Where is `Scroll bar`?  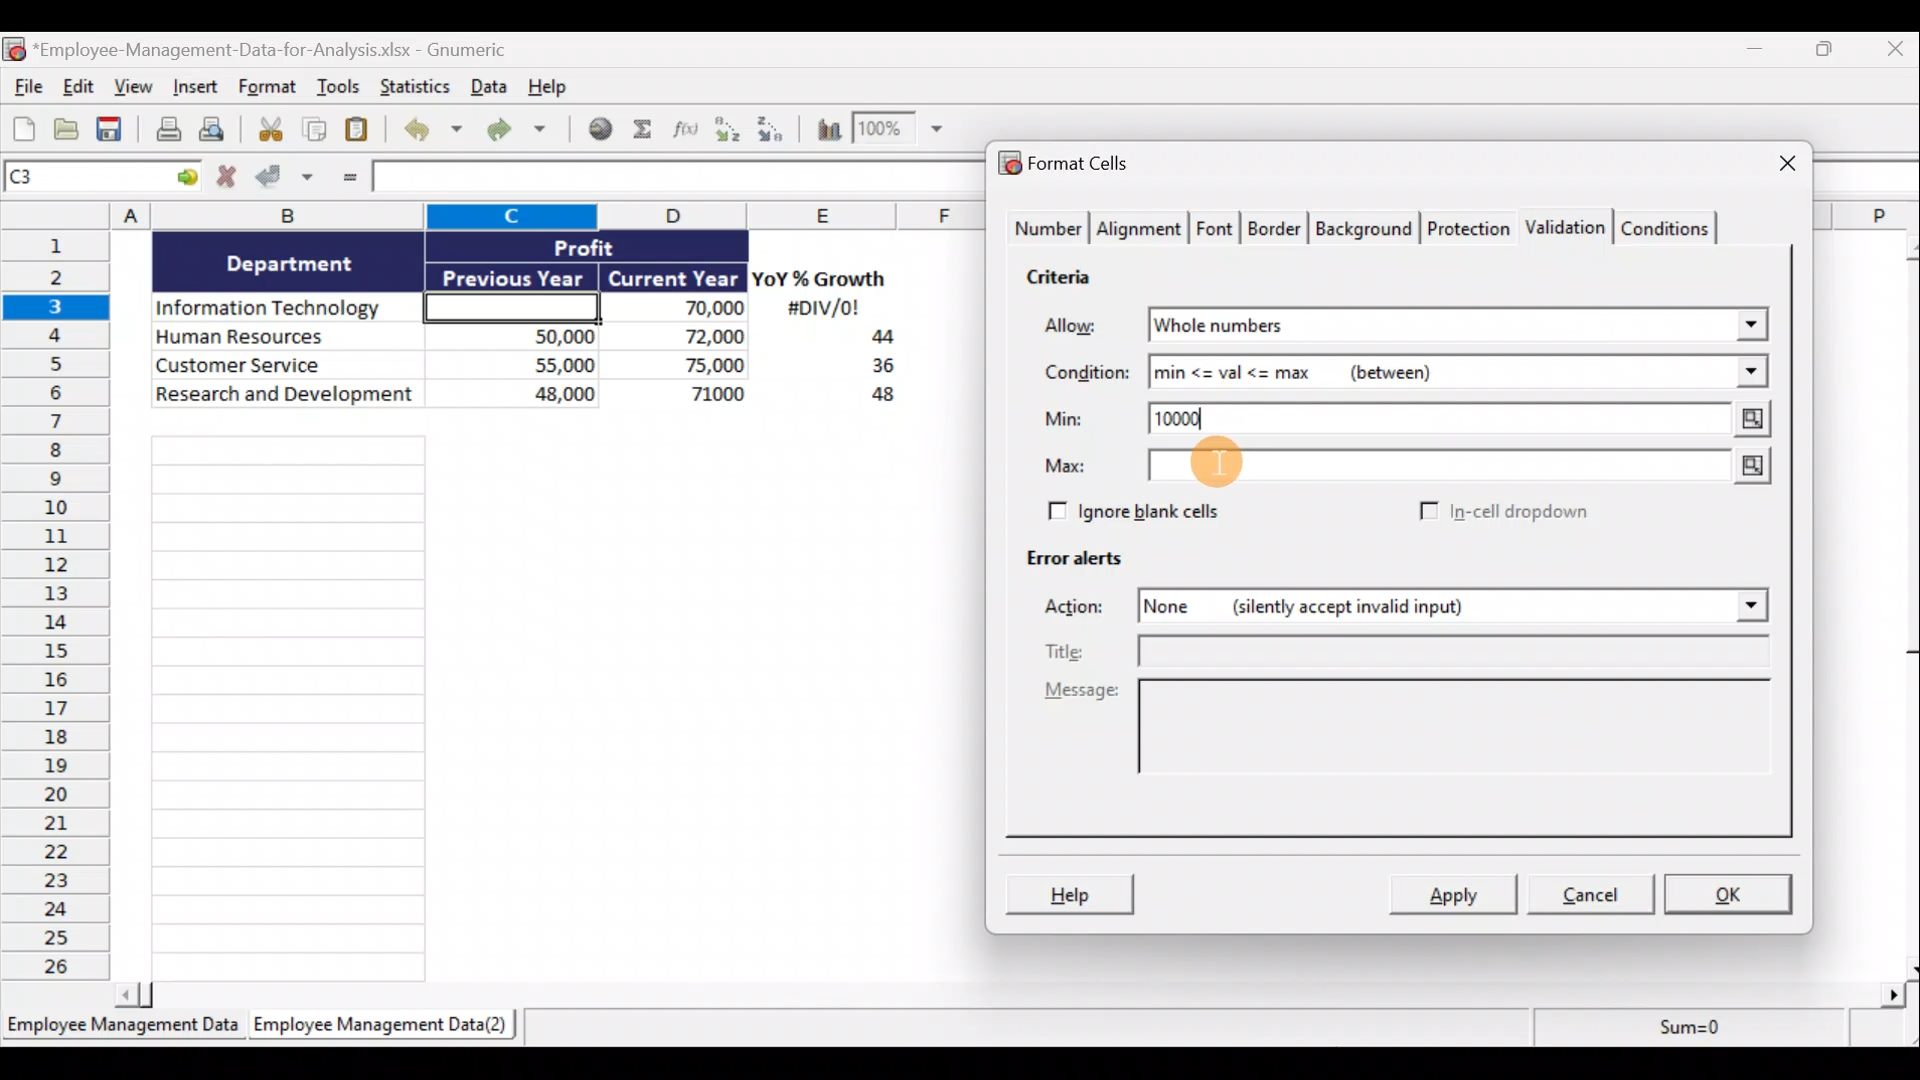
Scroll bar is located at coordinates (1017, 991).